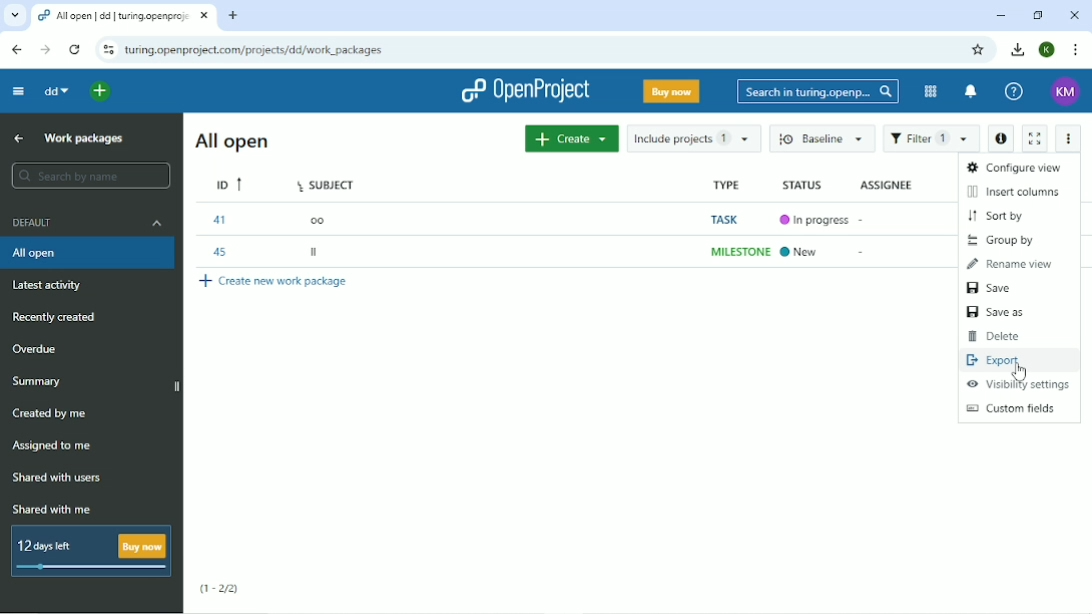 The width and height of the screenshot is (1092, 614). Describe the element at coordinates (929, 91) in the screenshot. I see `Modules` at that location.